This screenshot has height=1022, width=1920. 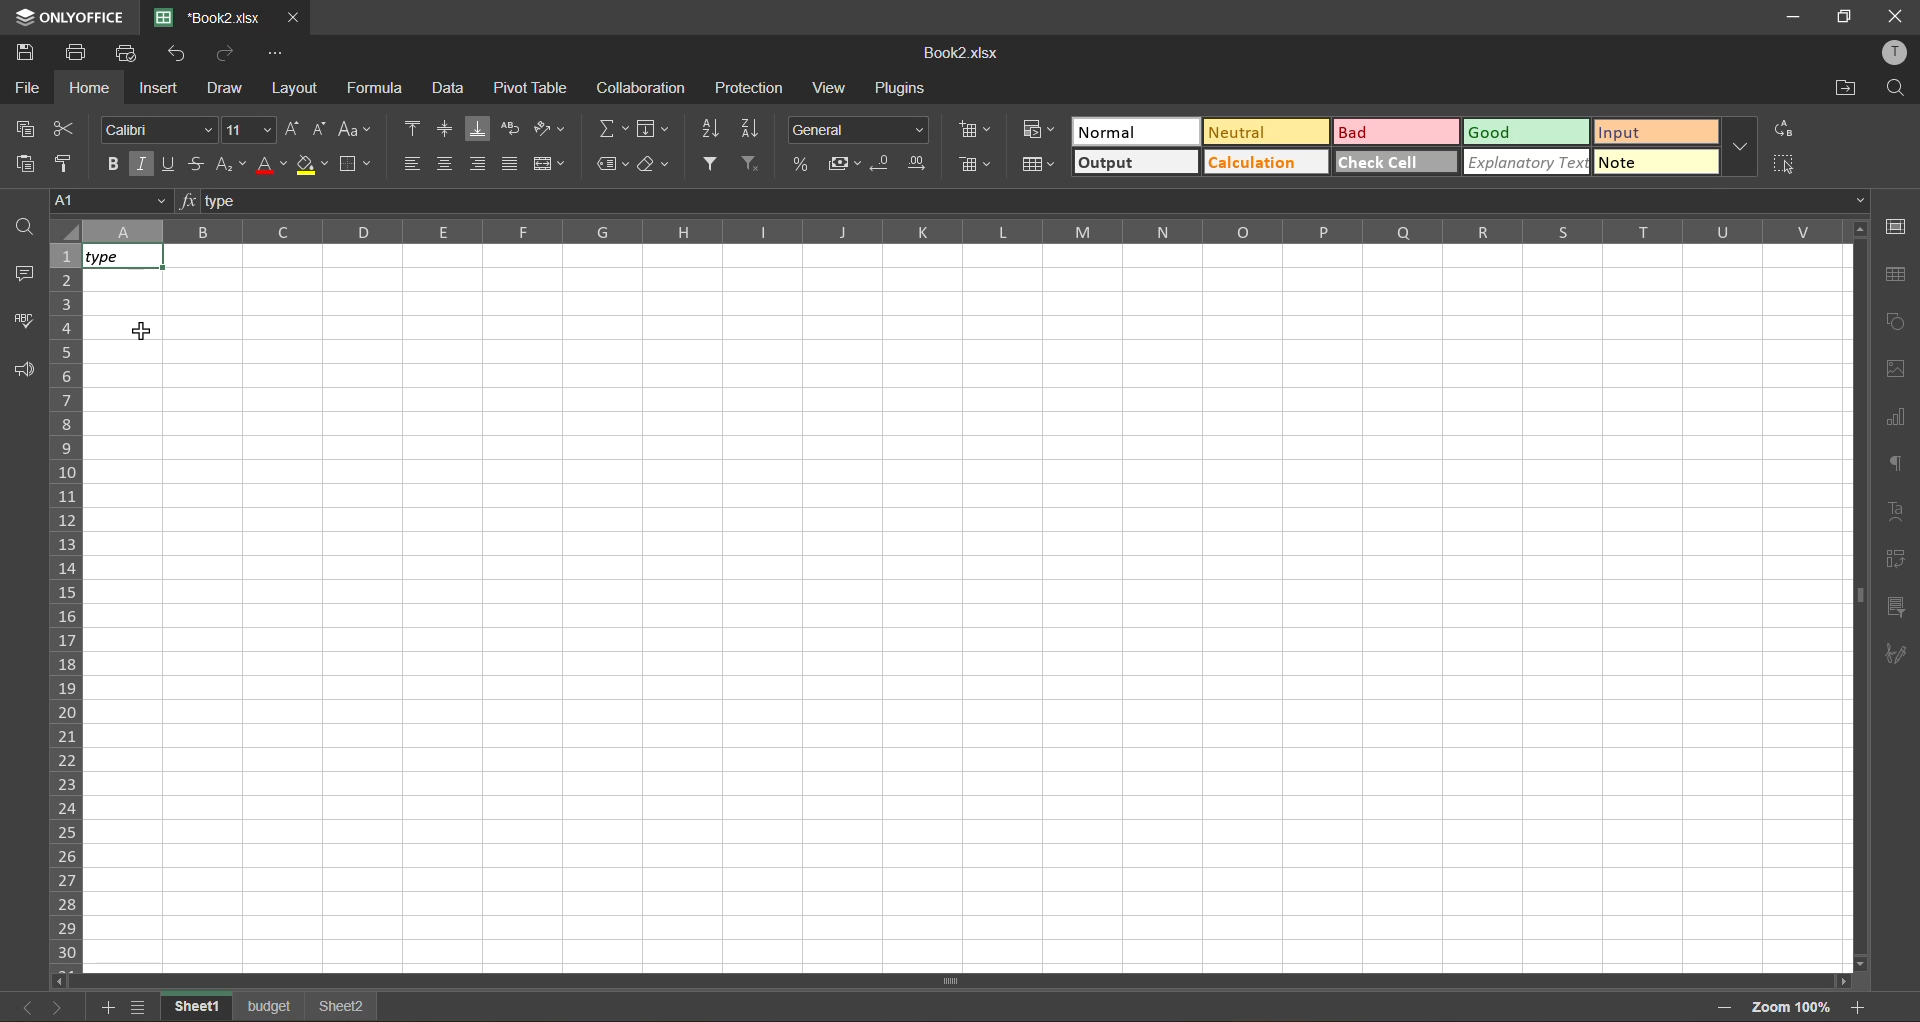 I want to click on align right, so click(x=477, y=163).